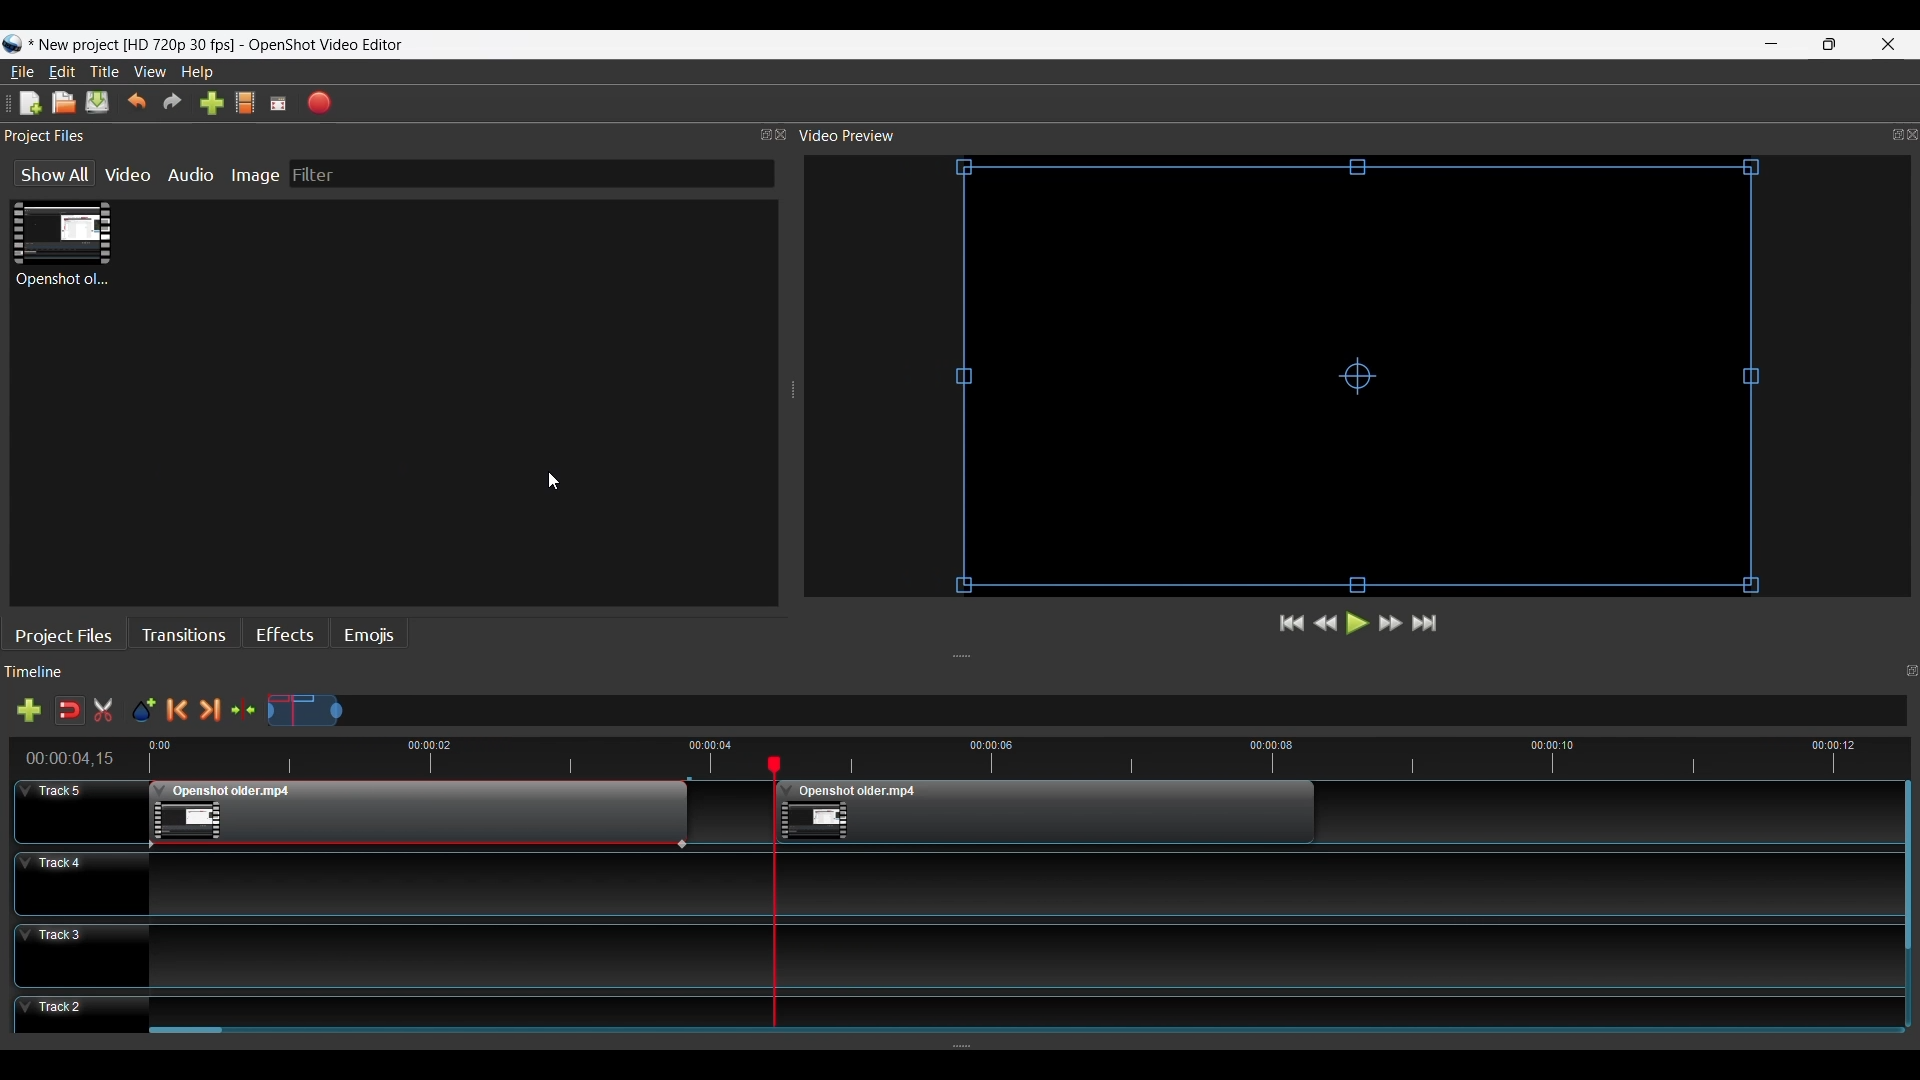  I want to click on Add track, so click(25, 712).